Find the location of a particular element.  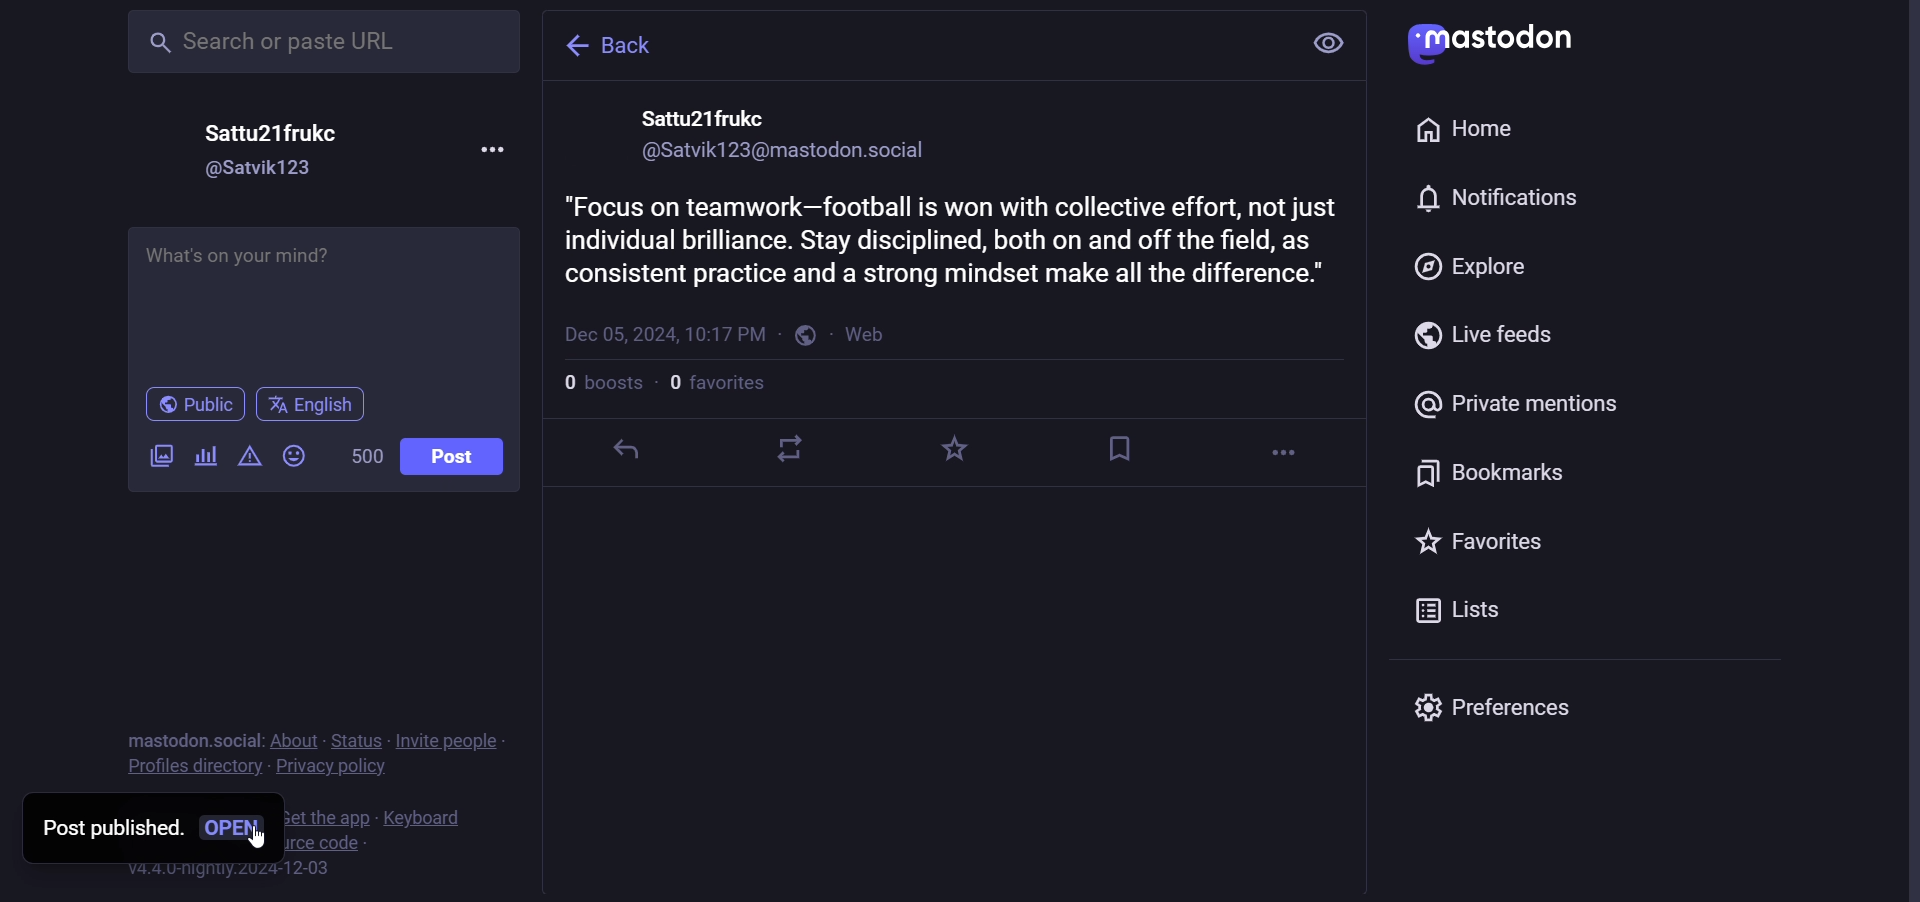

version is located at coordinates (232, 872).